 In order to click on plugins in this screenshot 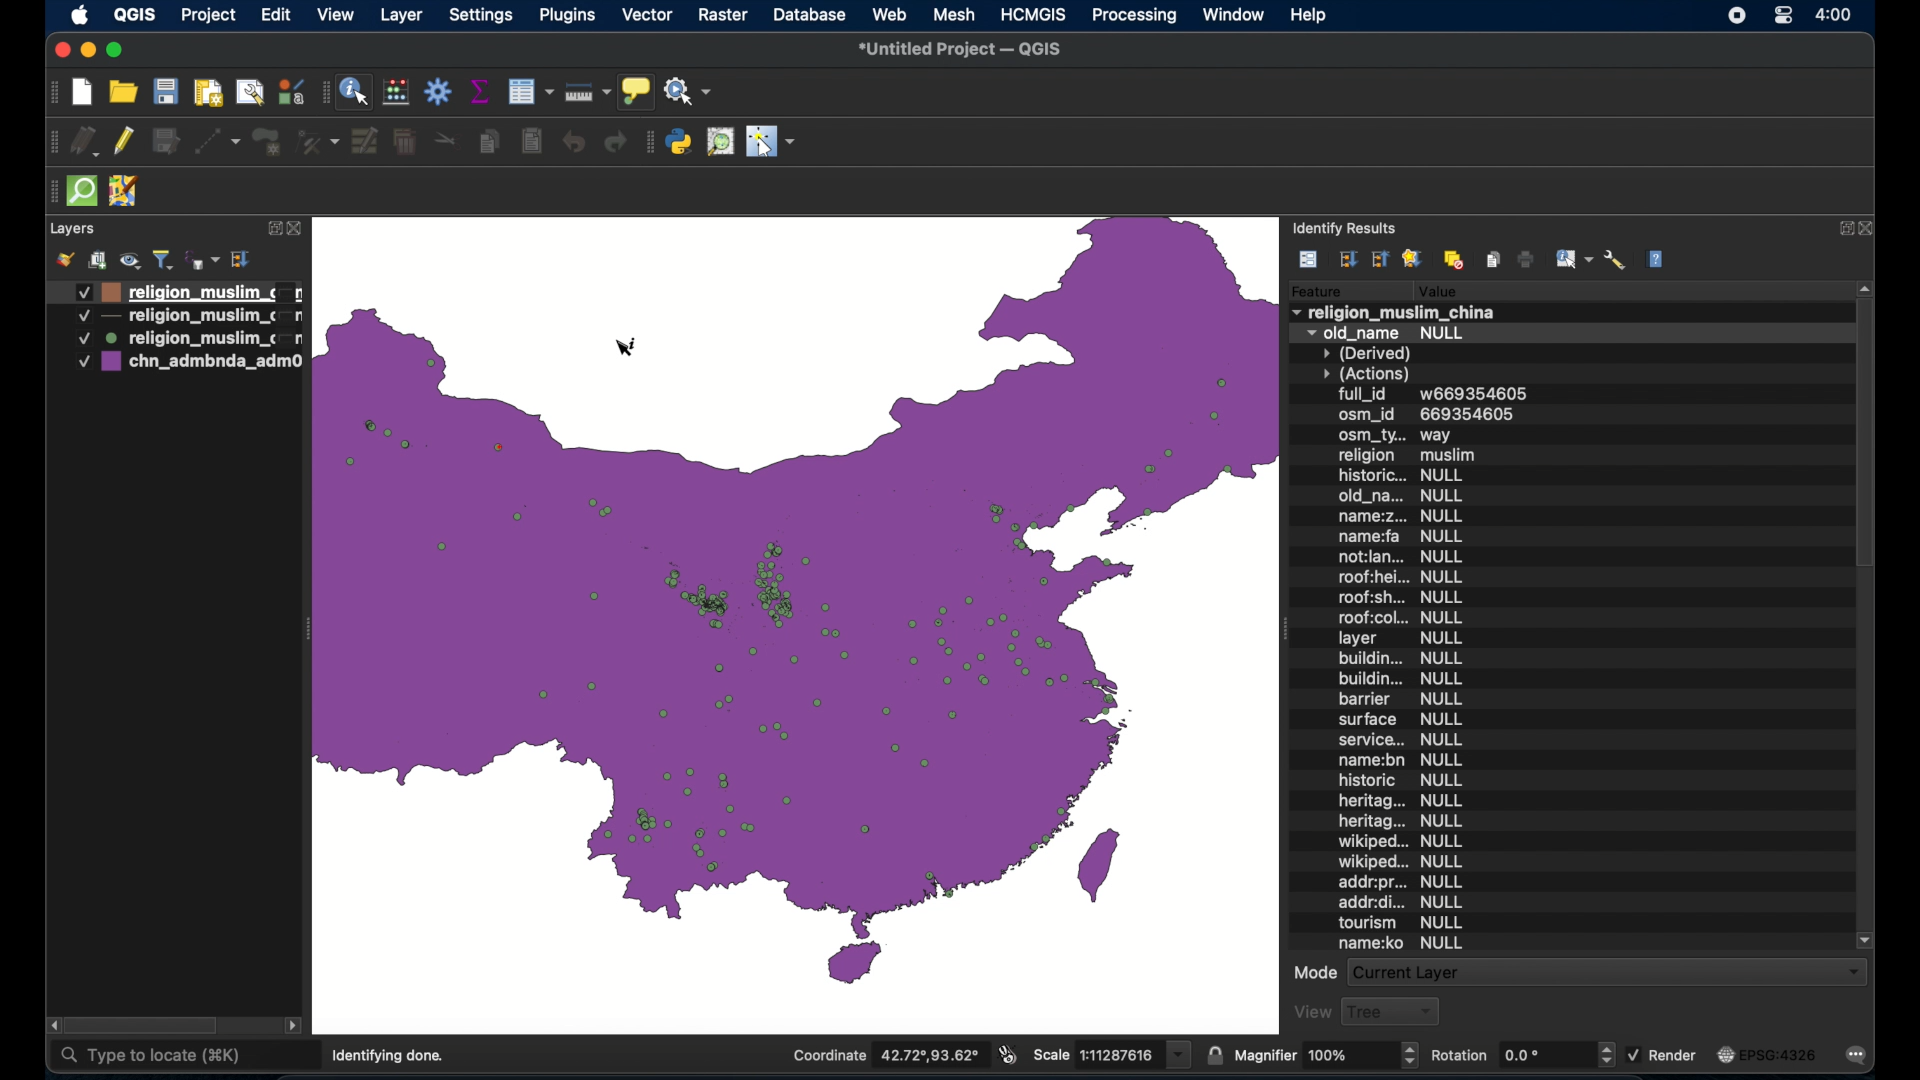, I will do `click(566, 15)`.